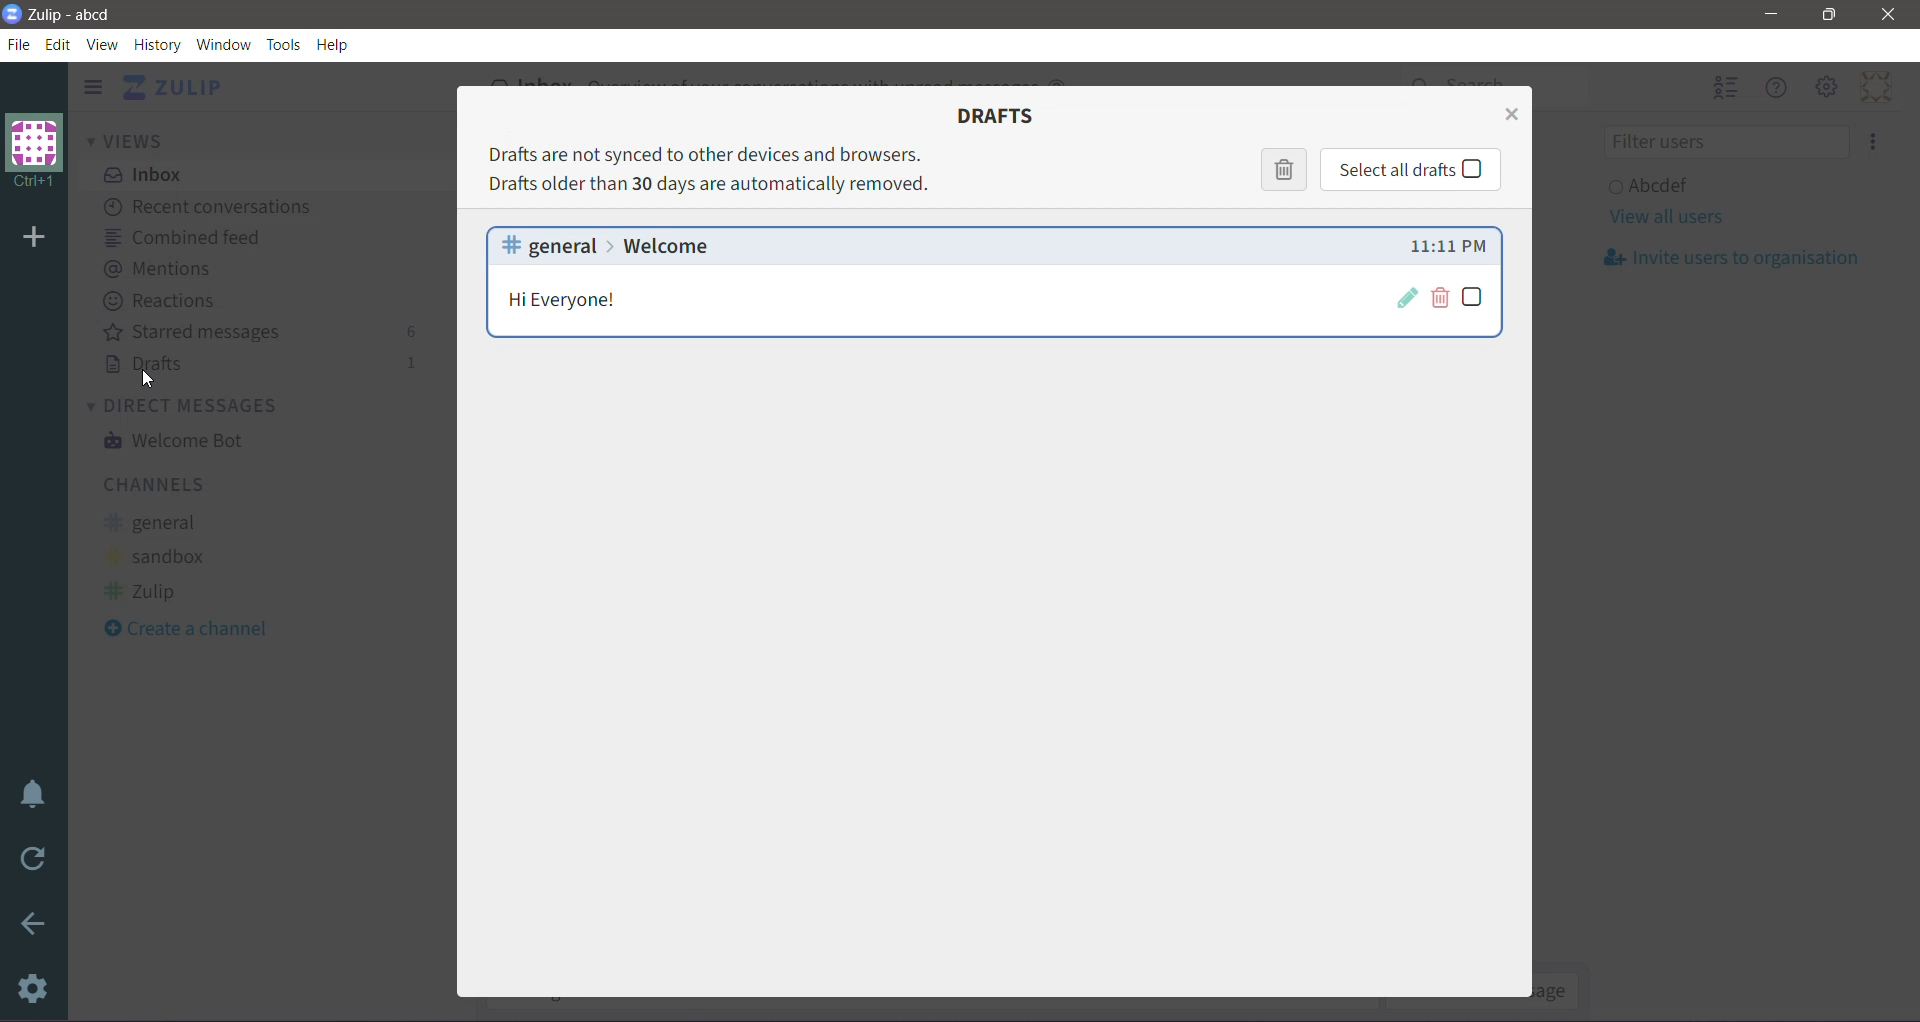  Describe the element at coordinates (92, 86) in the screenshot. I see `Hide left sidebar` at that location.